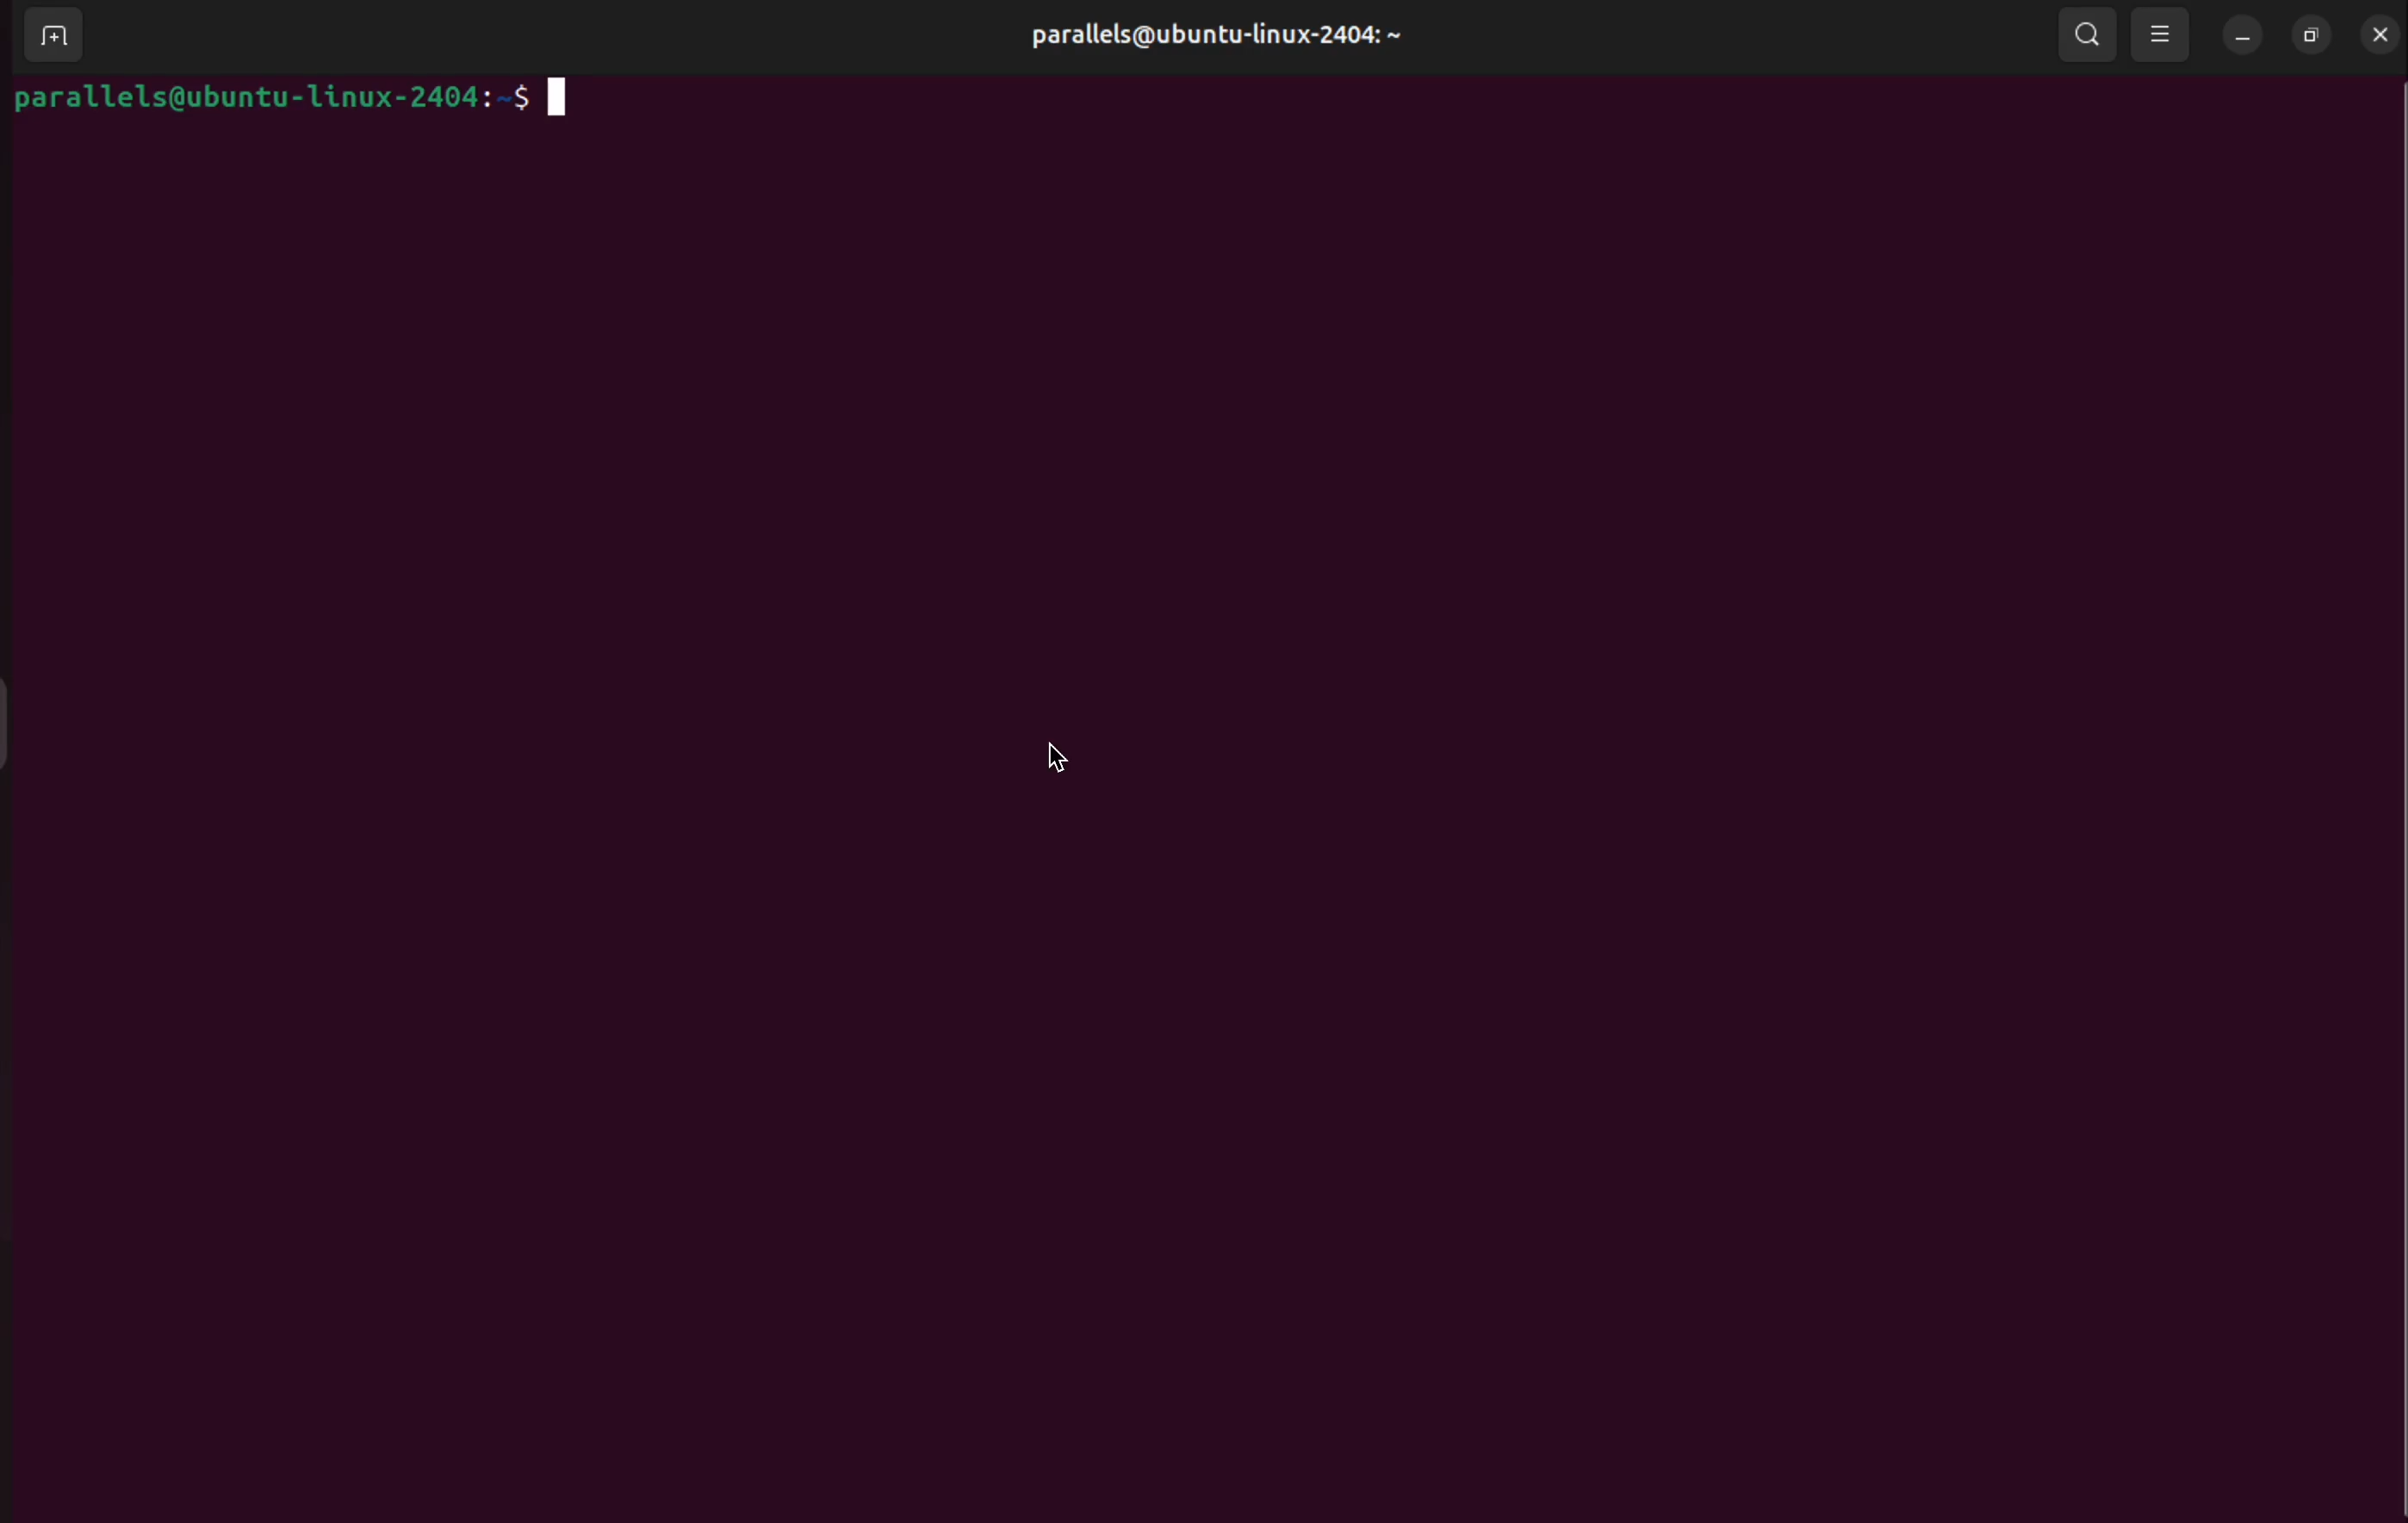  Describe the element at coordinates (2162, 34) in the screenshot. I see `view options` at that location.